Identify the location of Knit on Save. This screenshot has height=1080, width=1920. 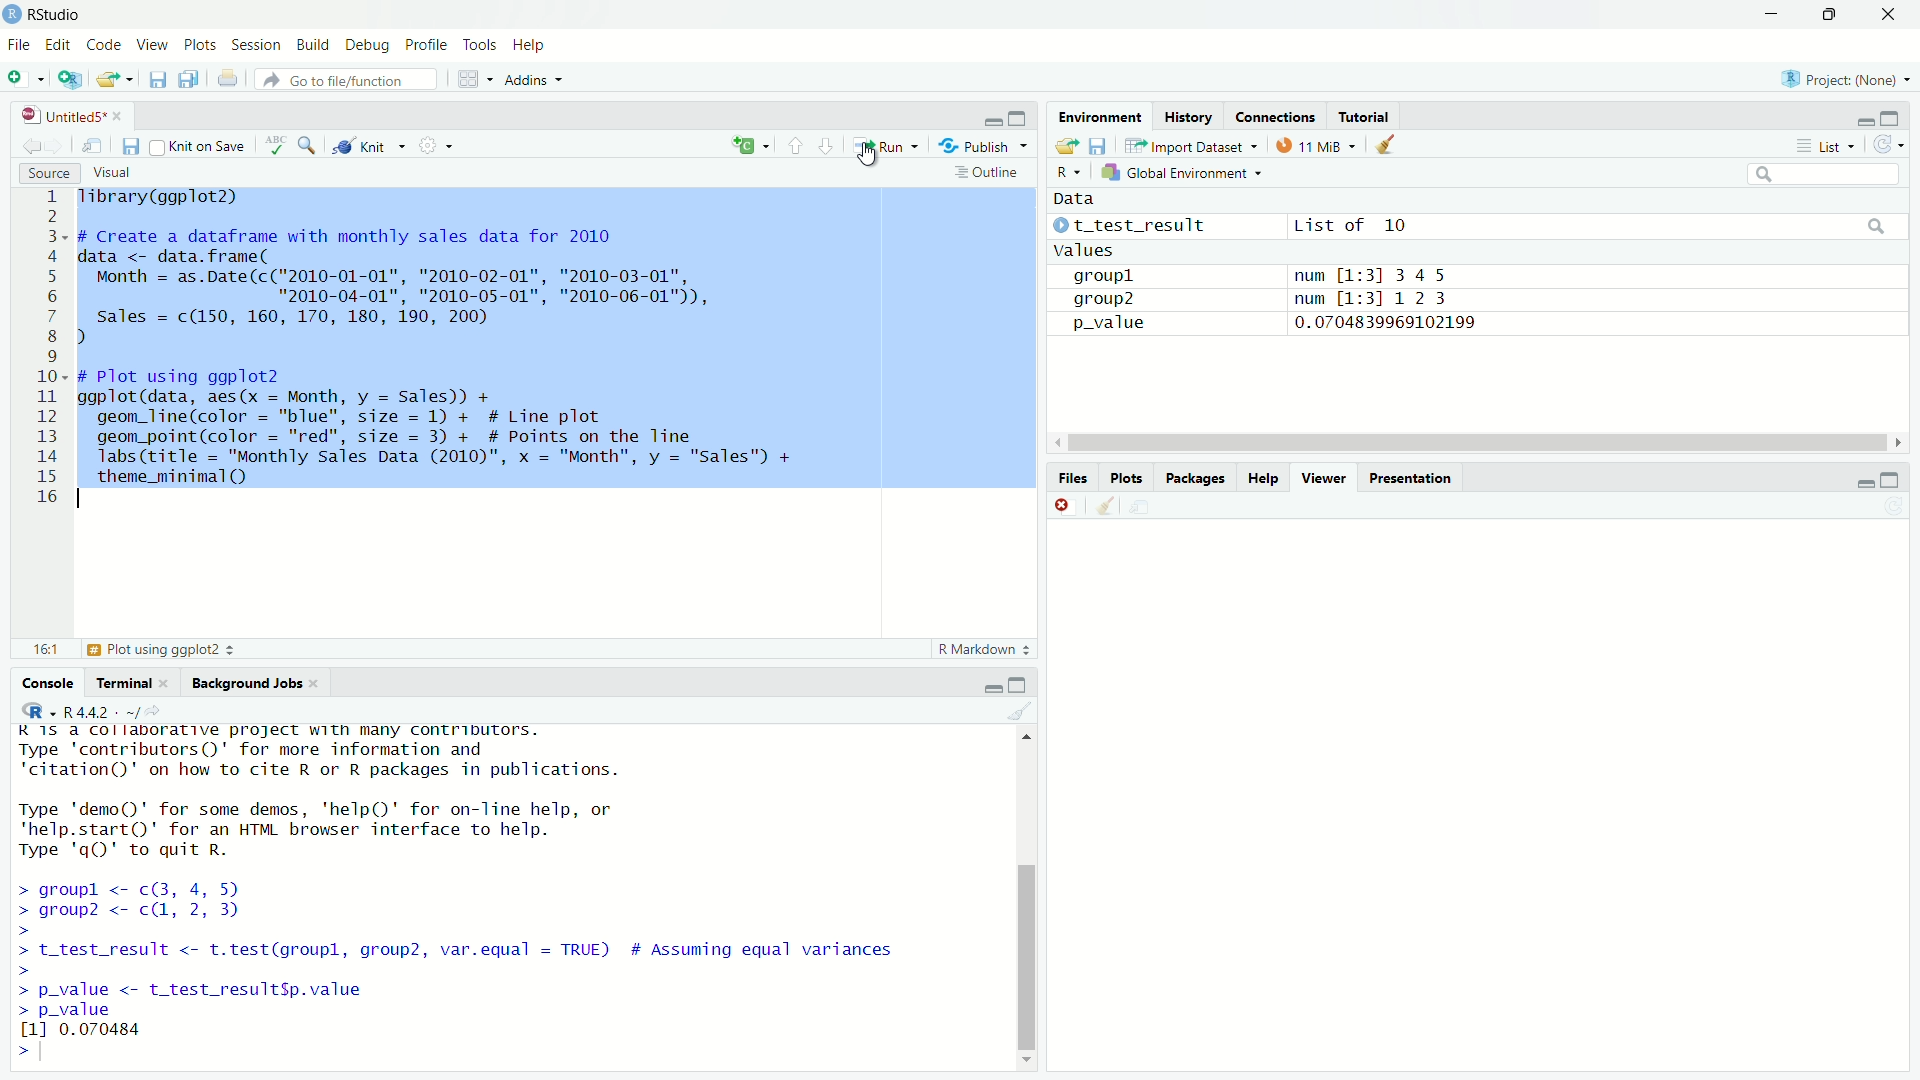
(200, 145).